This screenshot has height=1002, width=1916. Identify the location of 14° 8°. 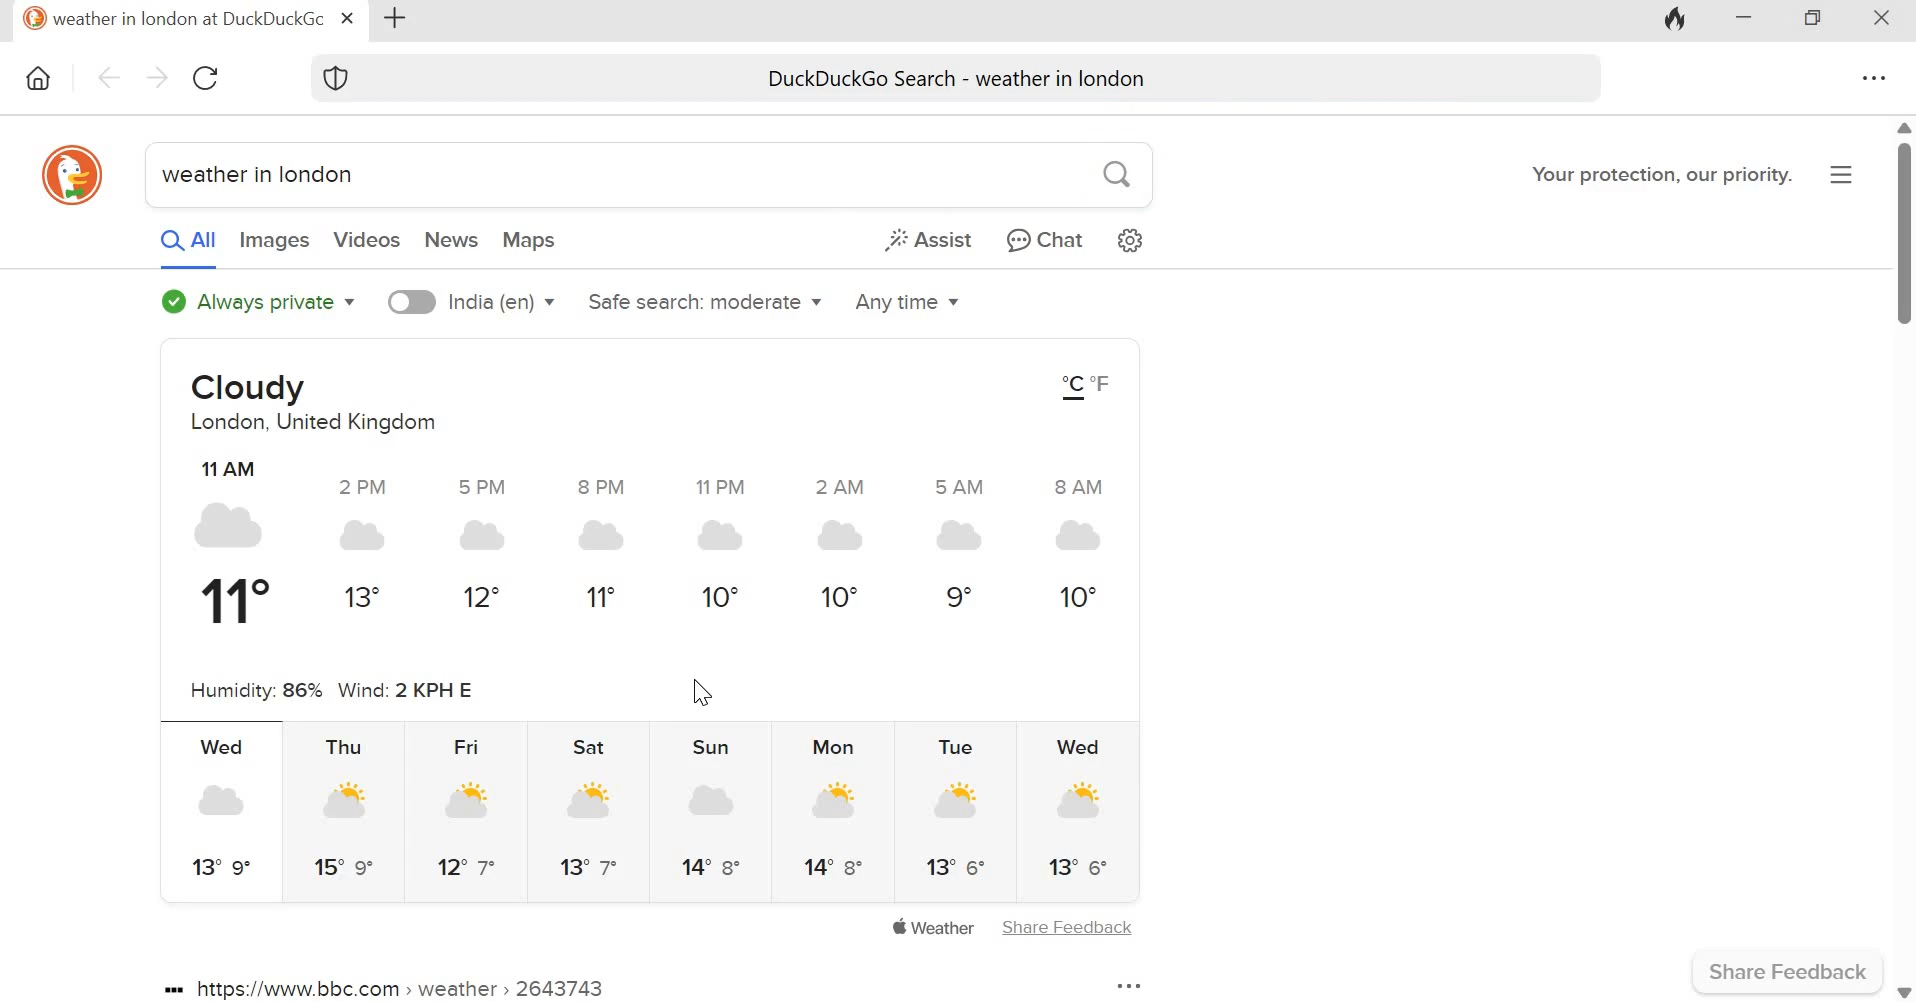
(833, 867).